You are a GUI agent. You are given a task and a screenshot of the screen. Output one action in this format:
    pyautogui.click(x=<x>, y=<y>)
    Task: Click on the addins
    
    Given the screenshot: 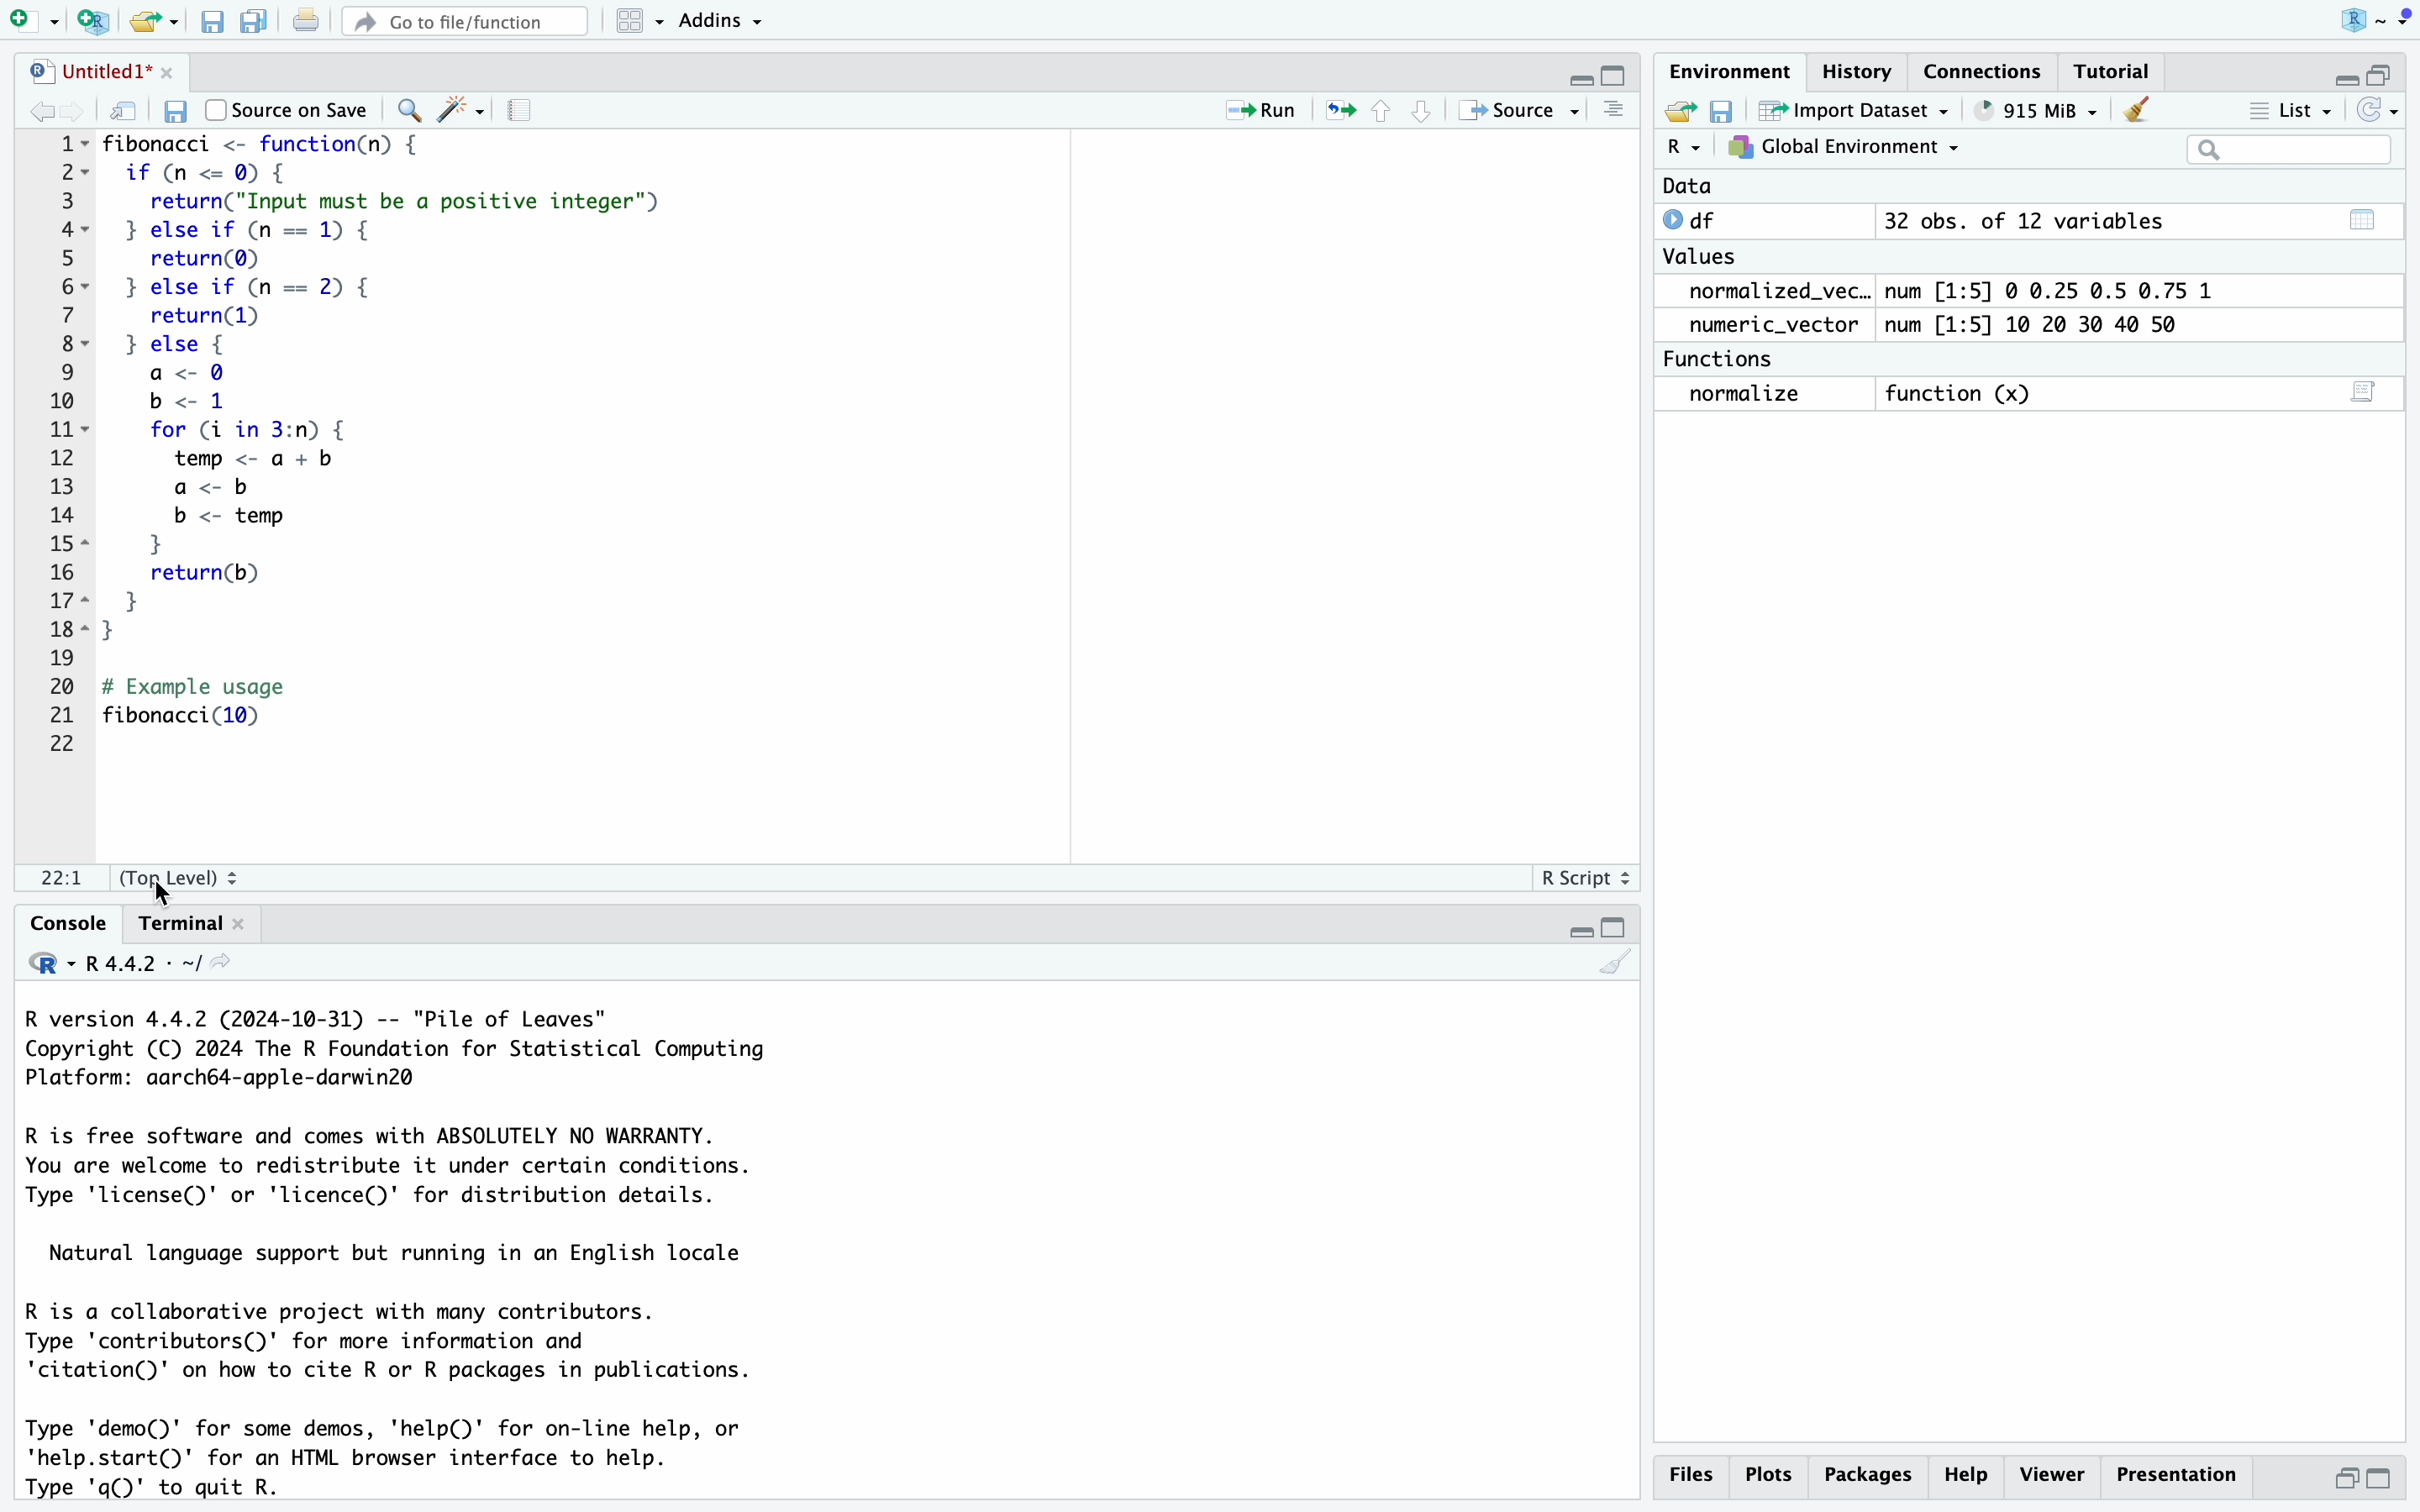 What is the action you would take?
    pyautogui.click(x=724, y=21)
    